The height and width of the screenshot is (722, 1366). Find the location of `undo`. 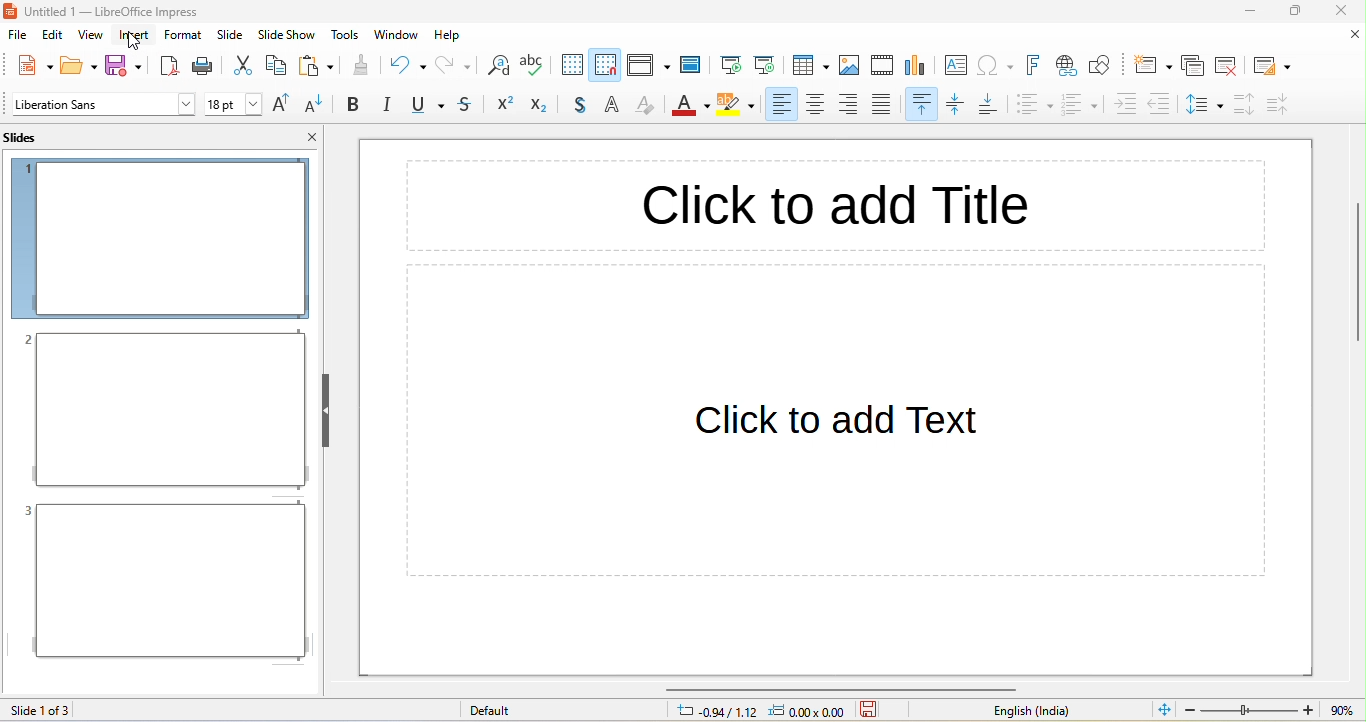

undo is located at coordinates (407, 64).